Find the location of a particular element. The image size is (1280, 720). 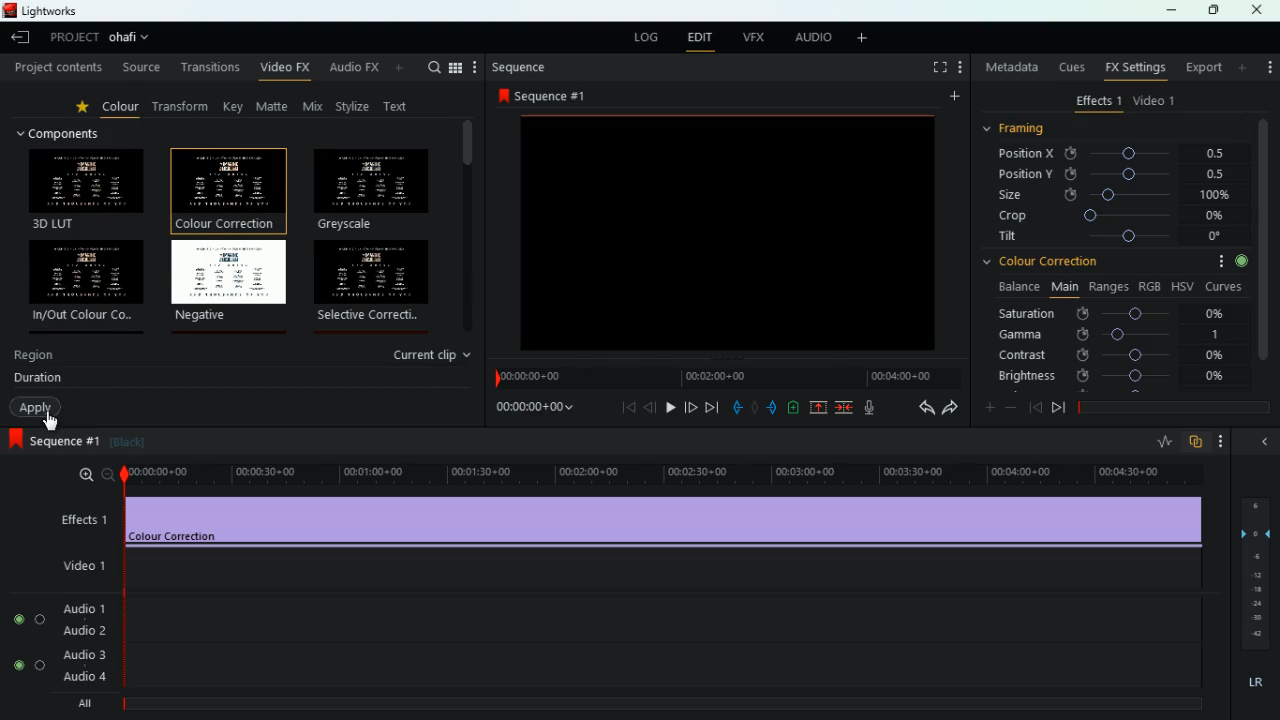

menu is located at coordinates (465, 67).